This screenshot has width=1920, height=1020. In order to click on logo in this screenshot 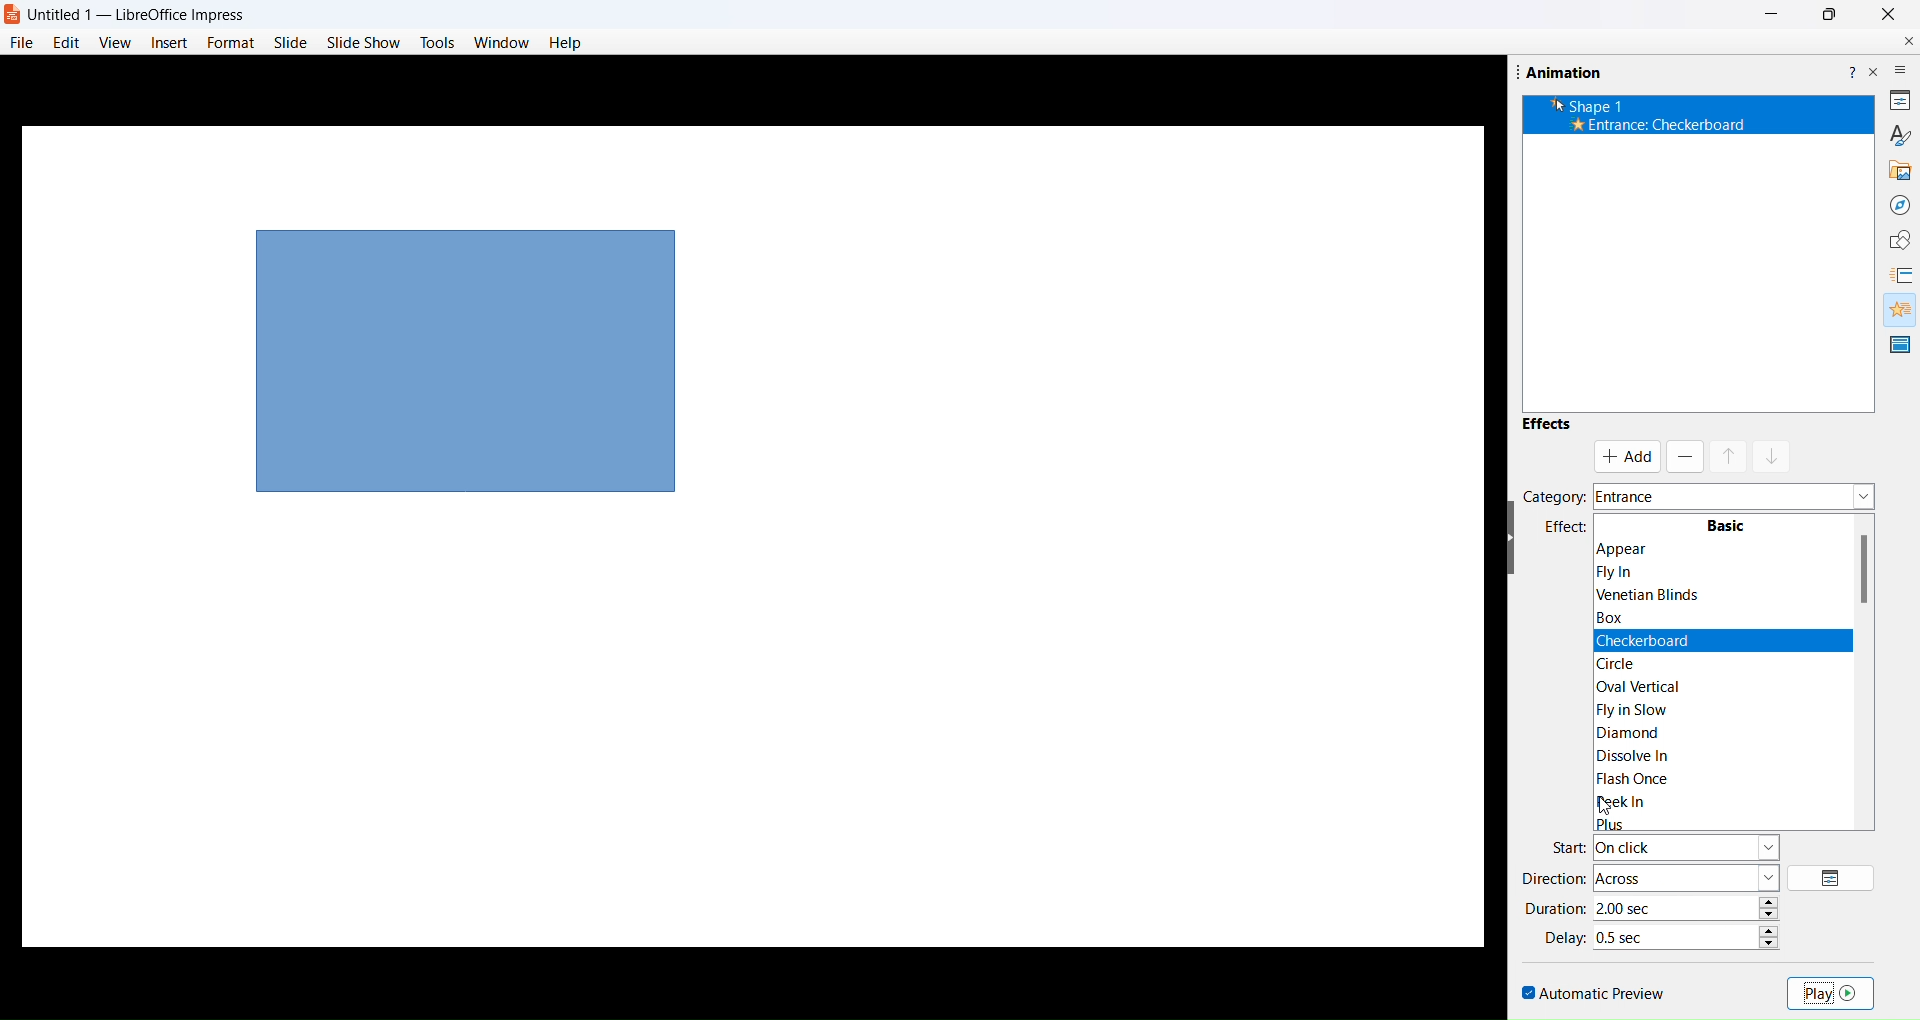, I will do `click(15, 17)`.